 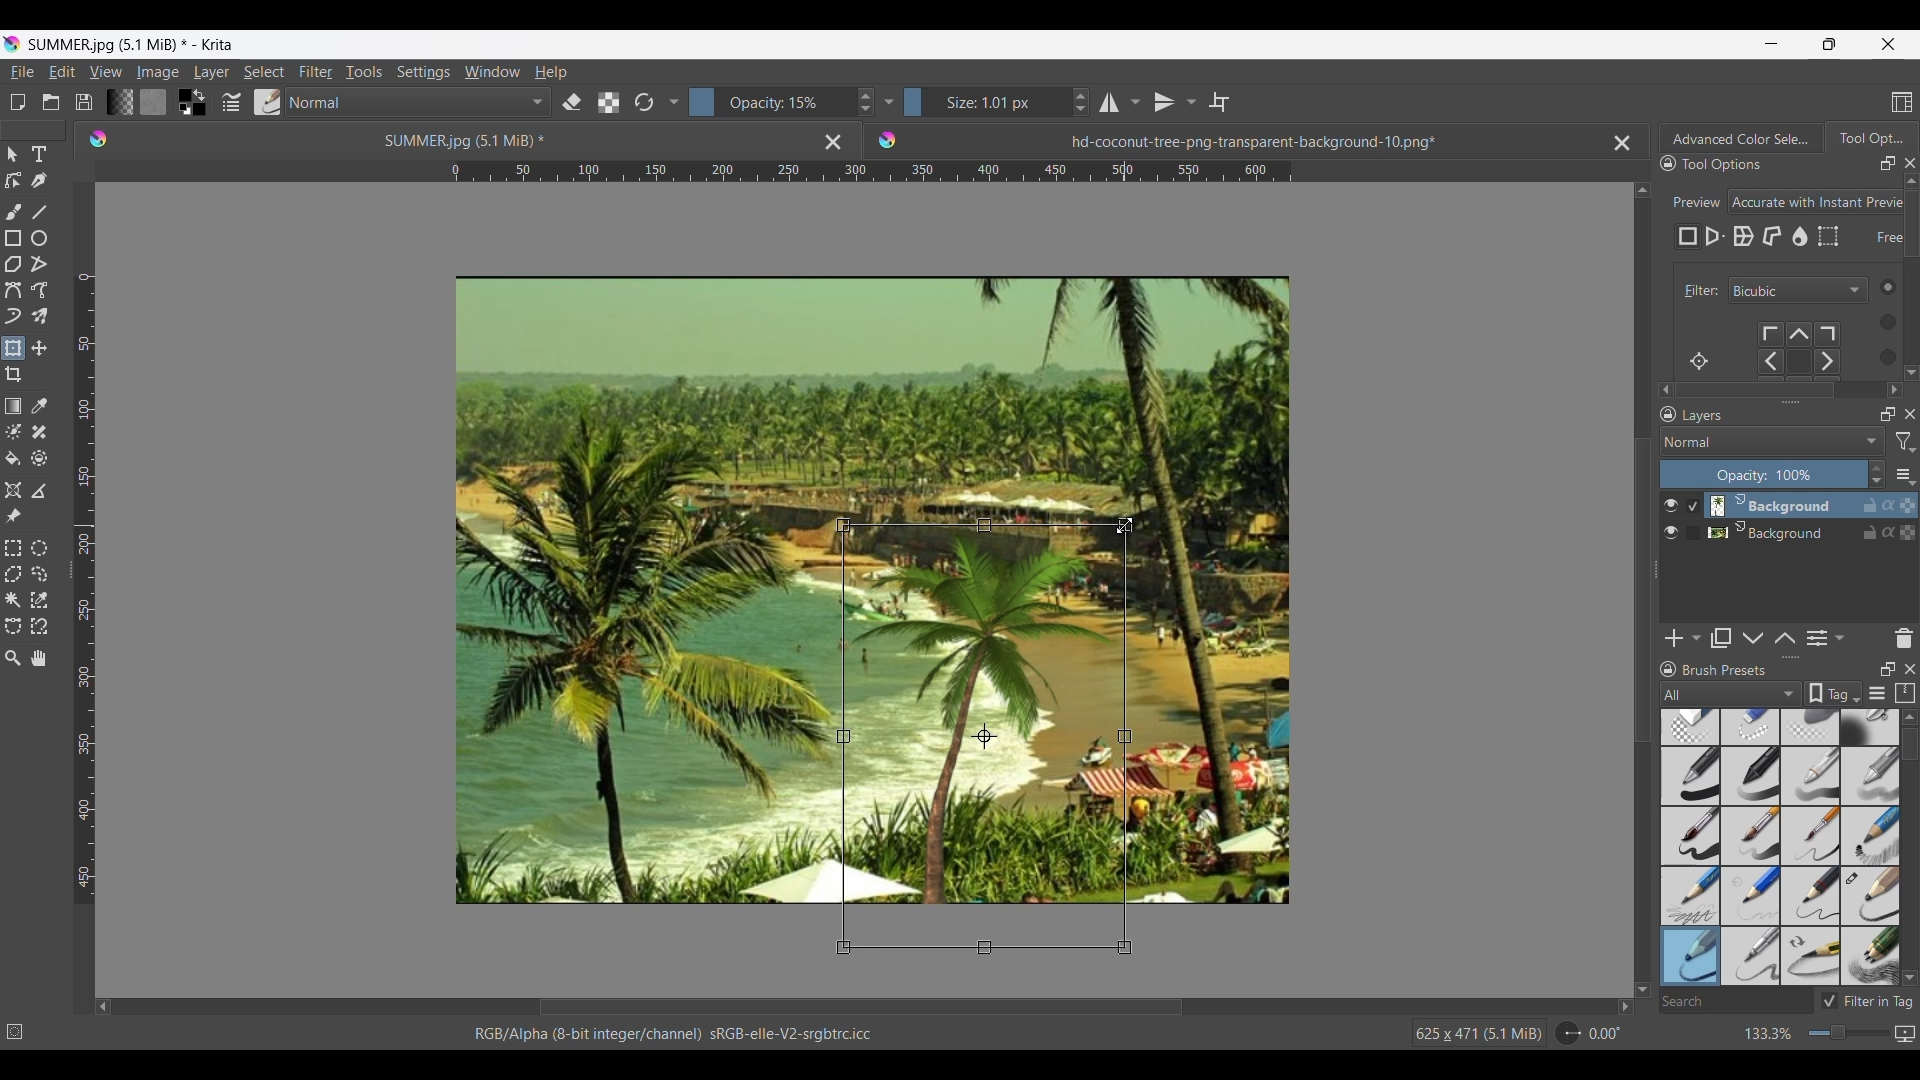 What do you see at coordinates (1910, 163) in the screenshot?
I see `Close docker` at bounding box center [1910, 163].